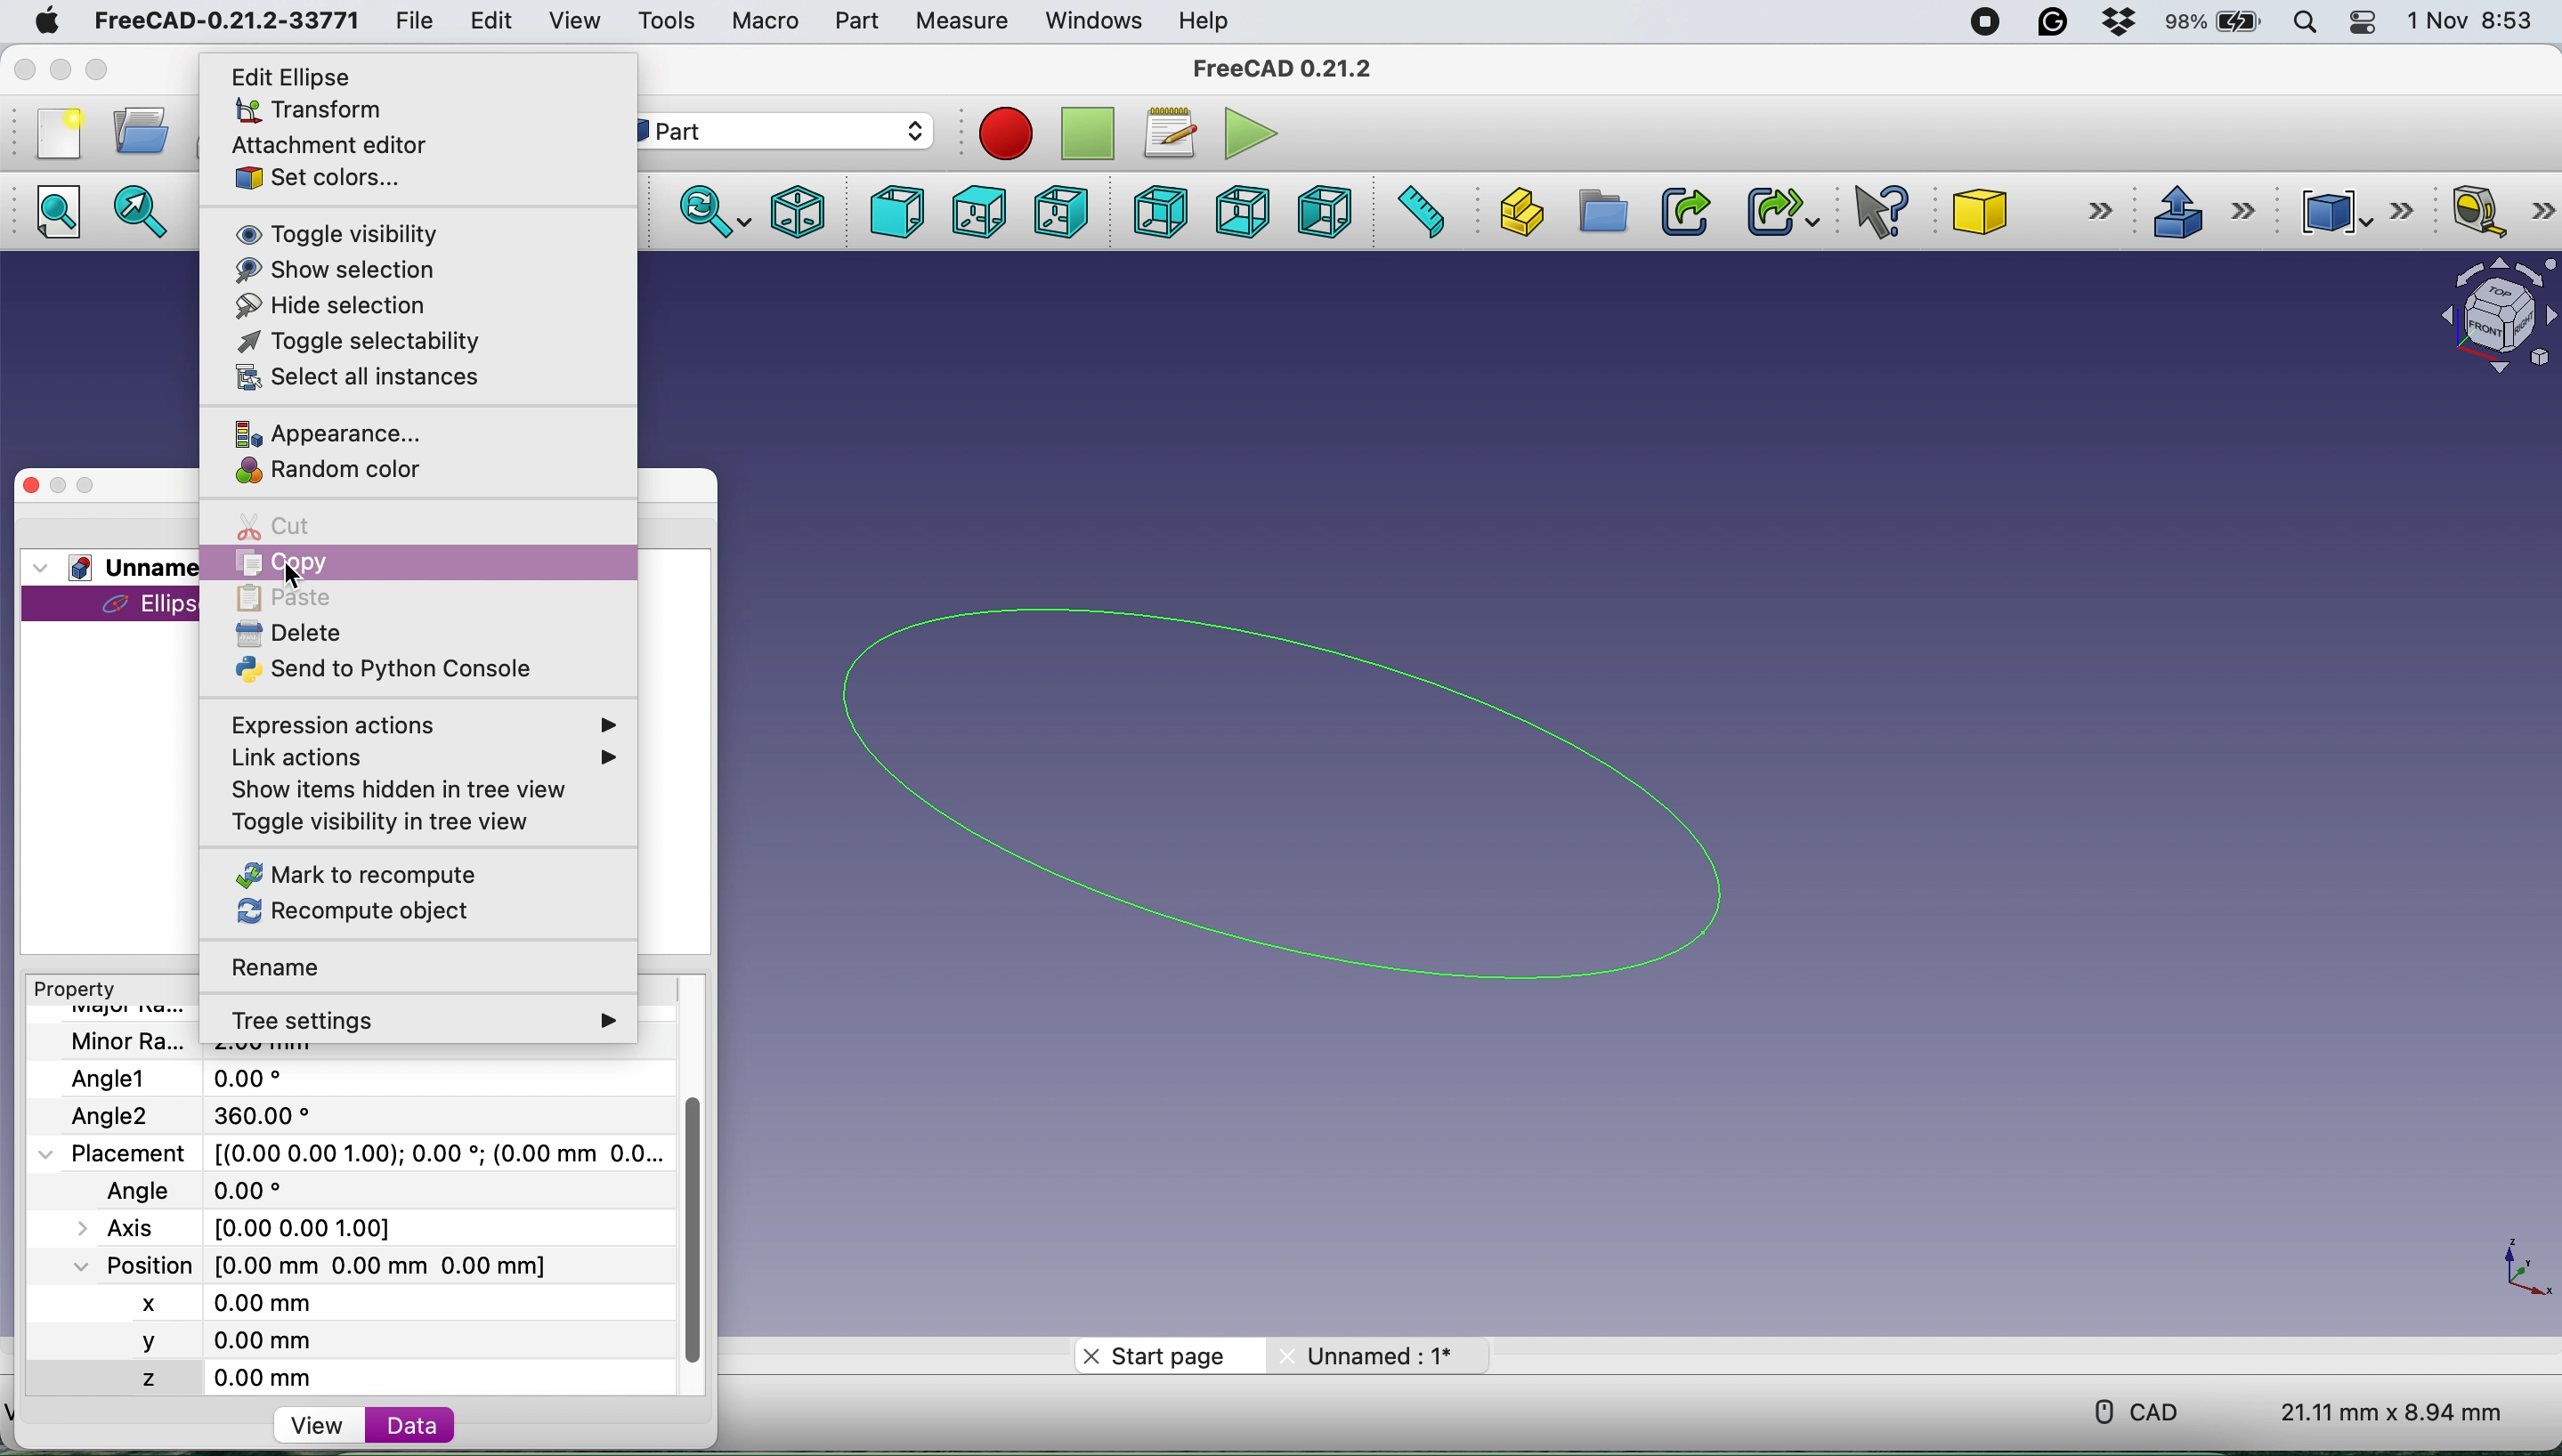 This screenshot has width=2562, height=1456. Describe the element at coordinates (225, 1189) in the screenshot. I see `last modified` at that location.